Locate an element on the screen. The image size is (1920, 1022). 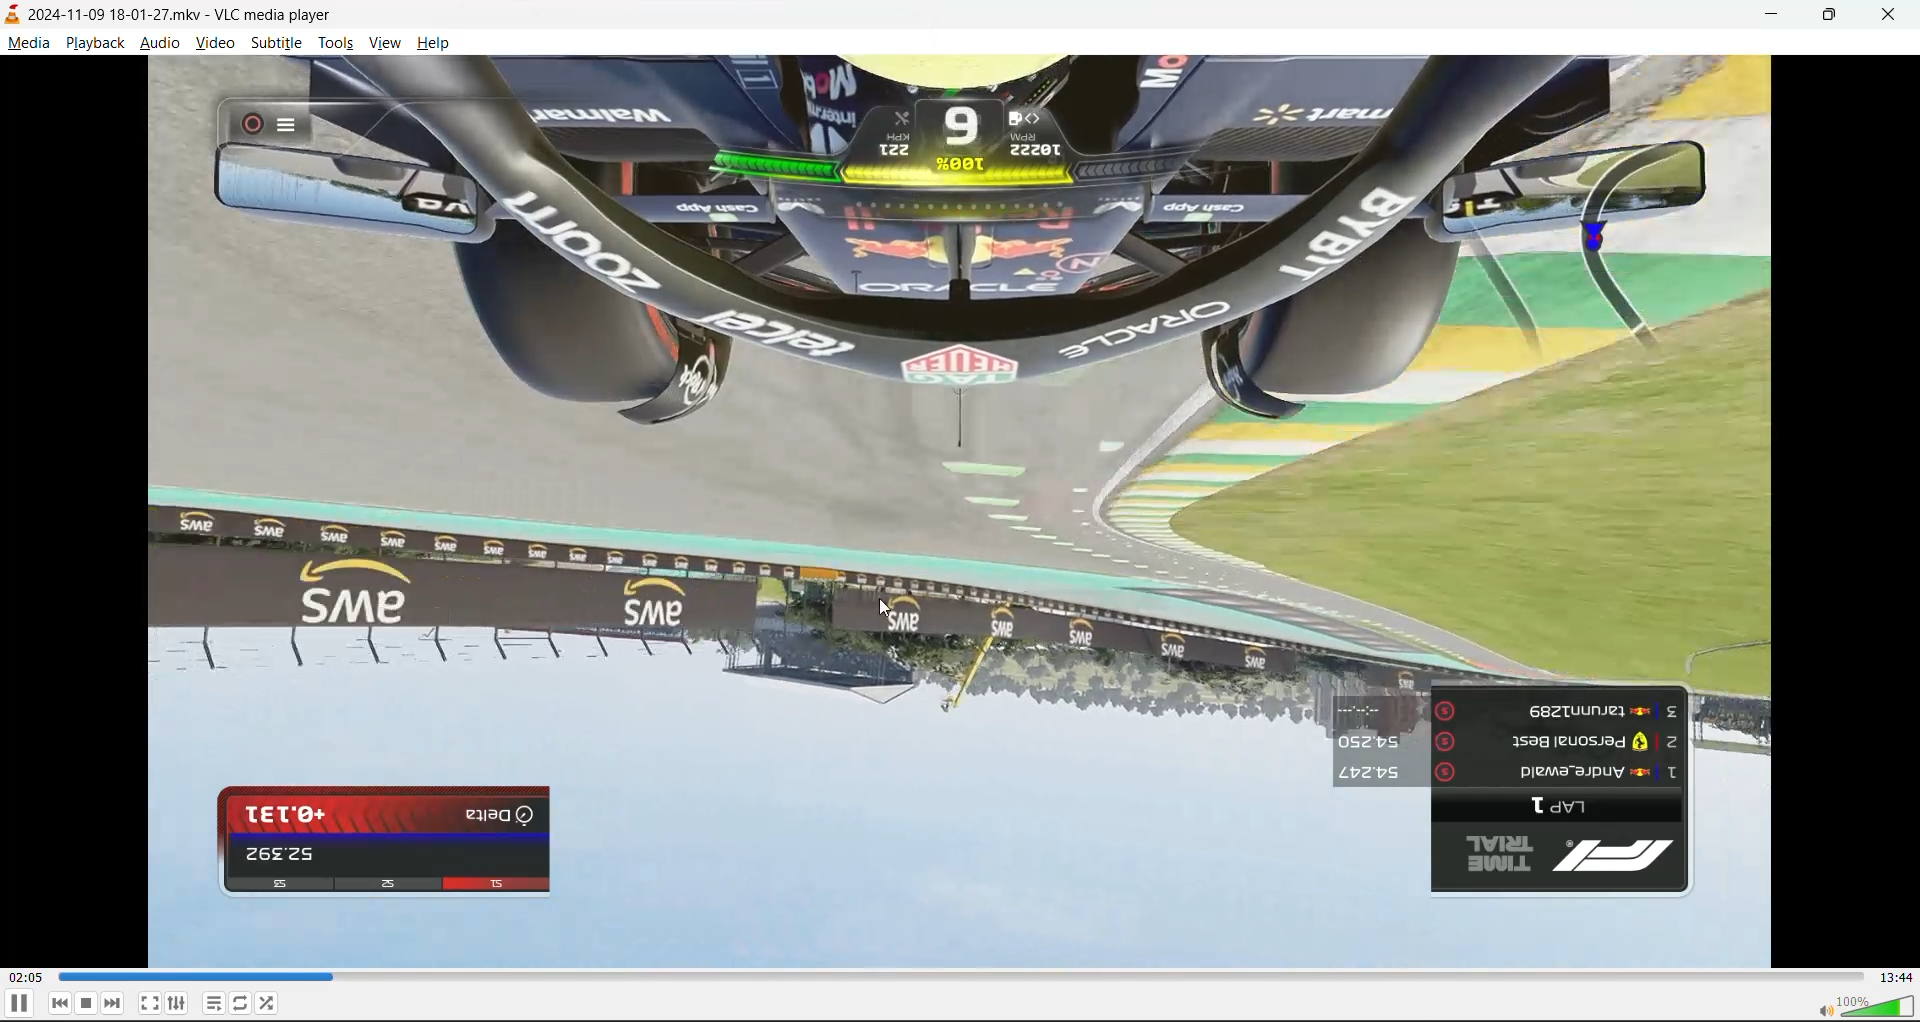
fullscreen is located at coordinates (150, 1003).